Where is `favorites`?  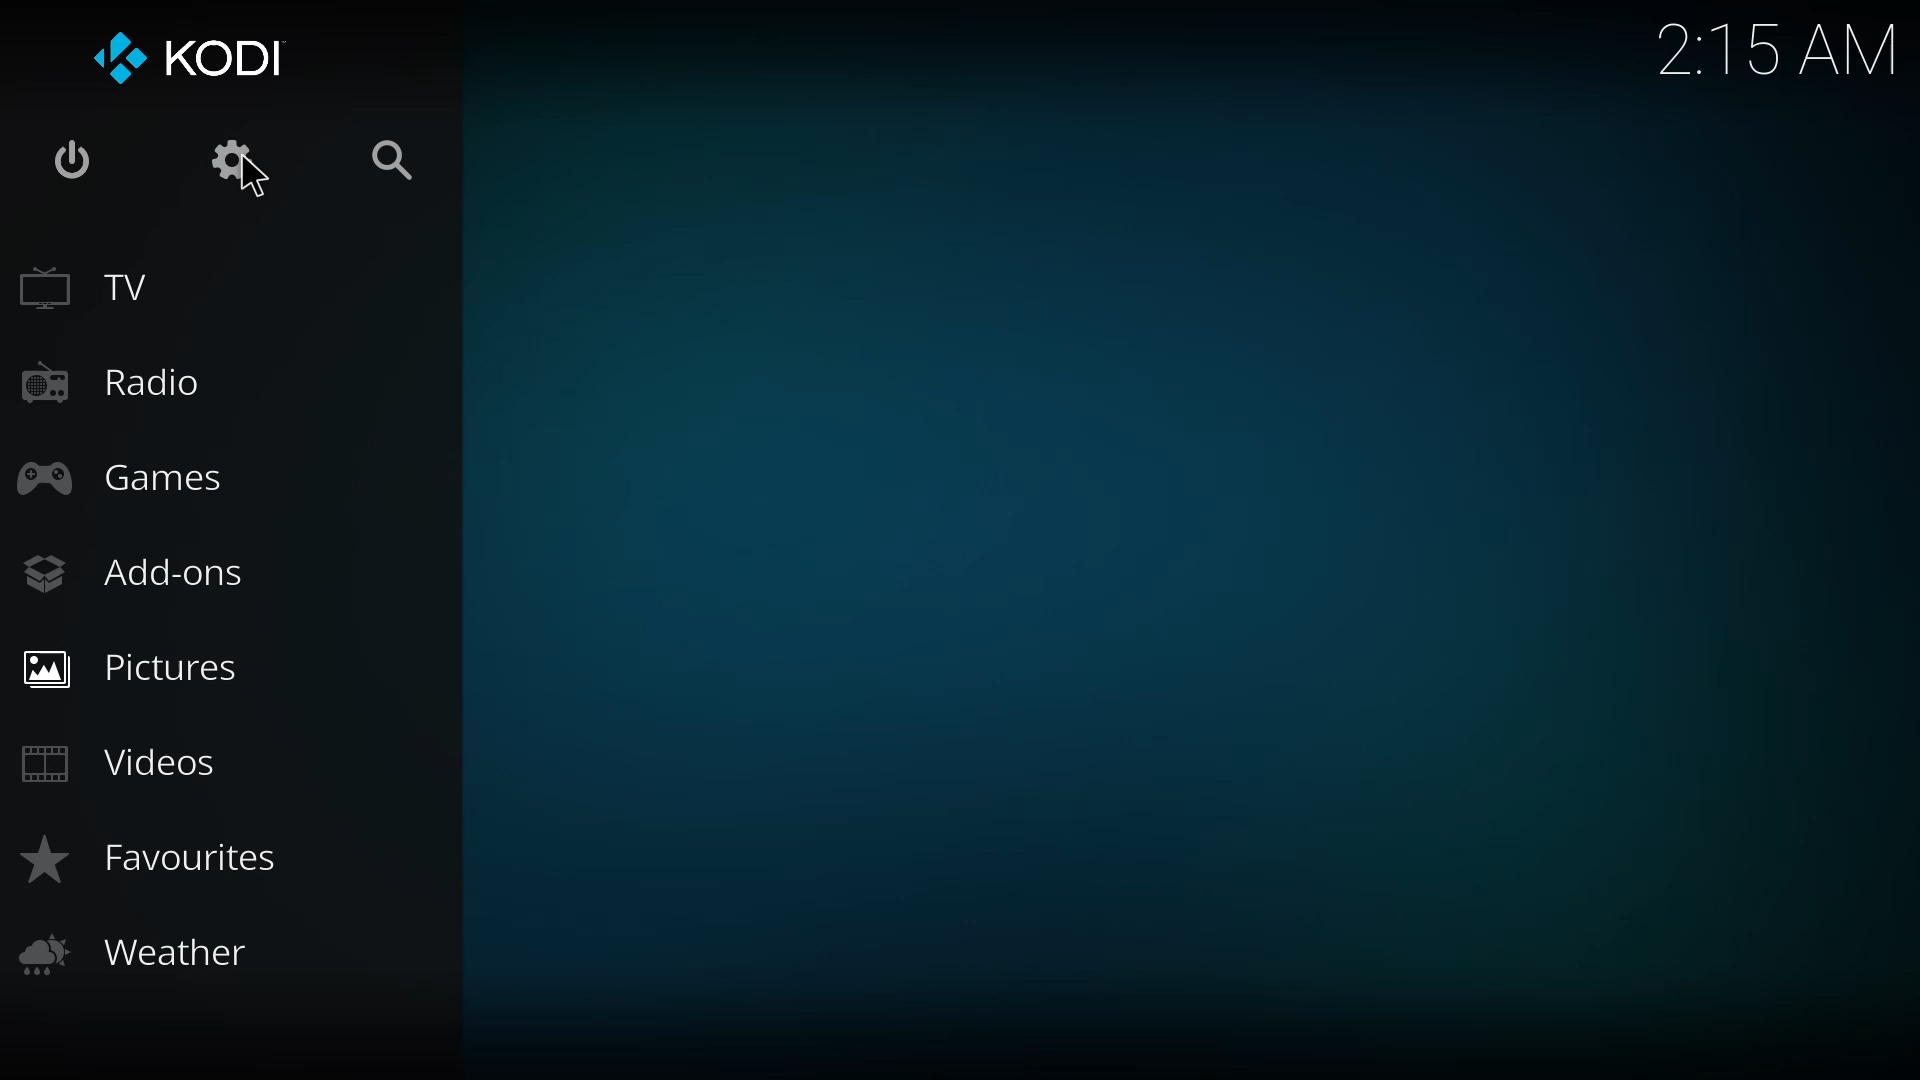
favorites is located at coordinates (158, 856).